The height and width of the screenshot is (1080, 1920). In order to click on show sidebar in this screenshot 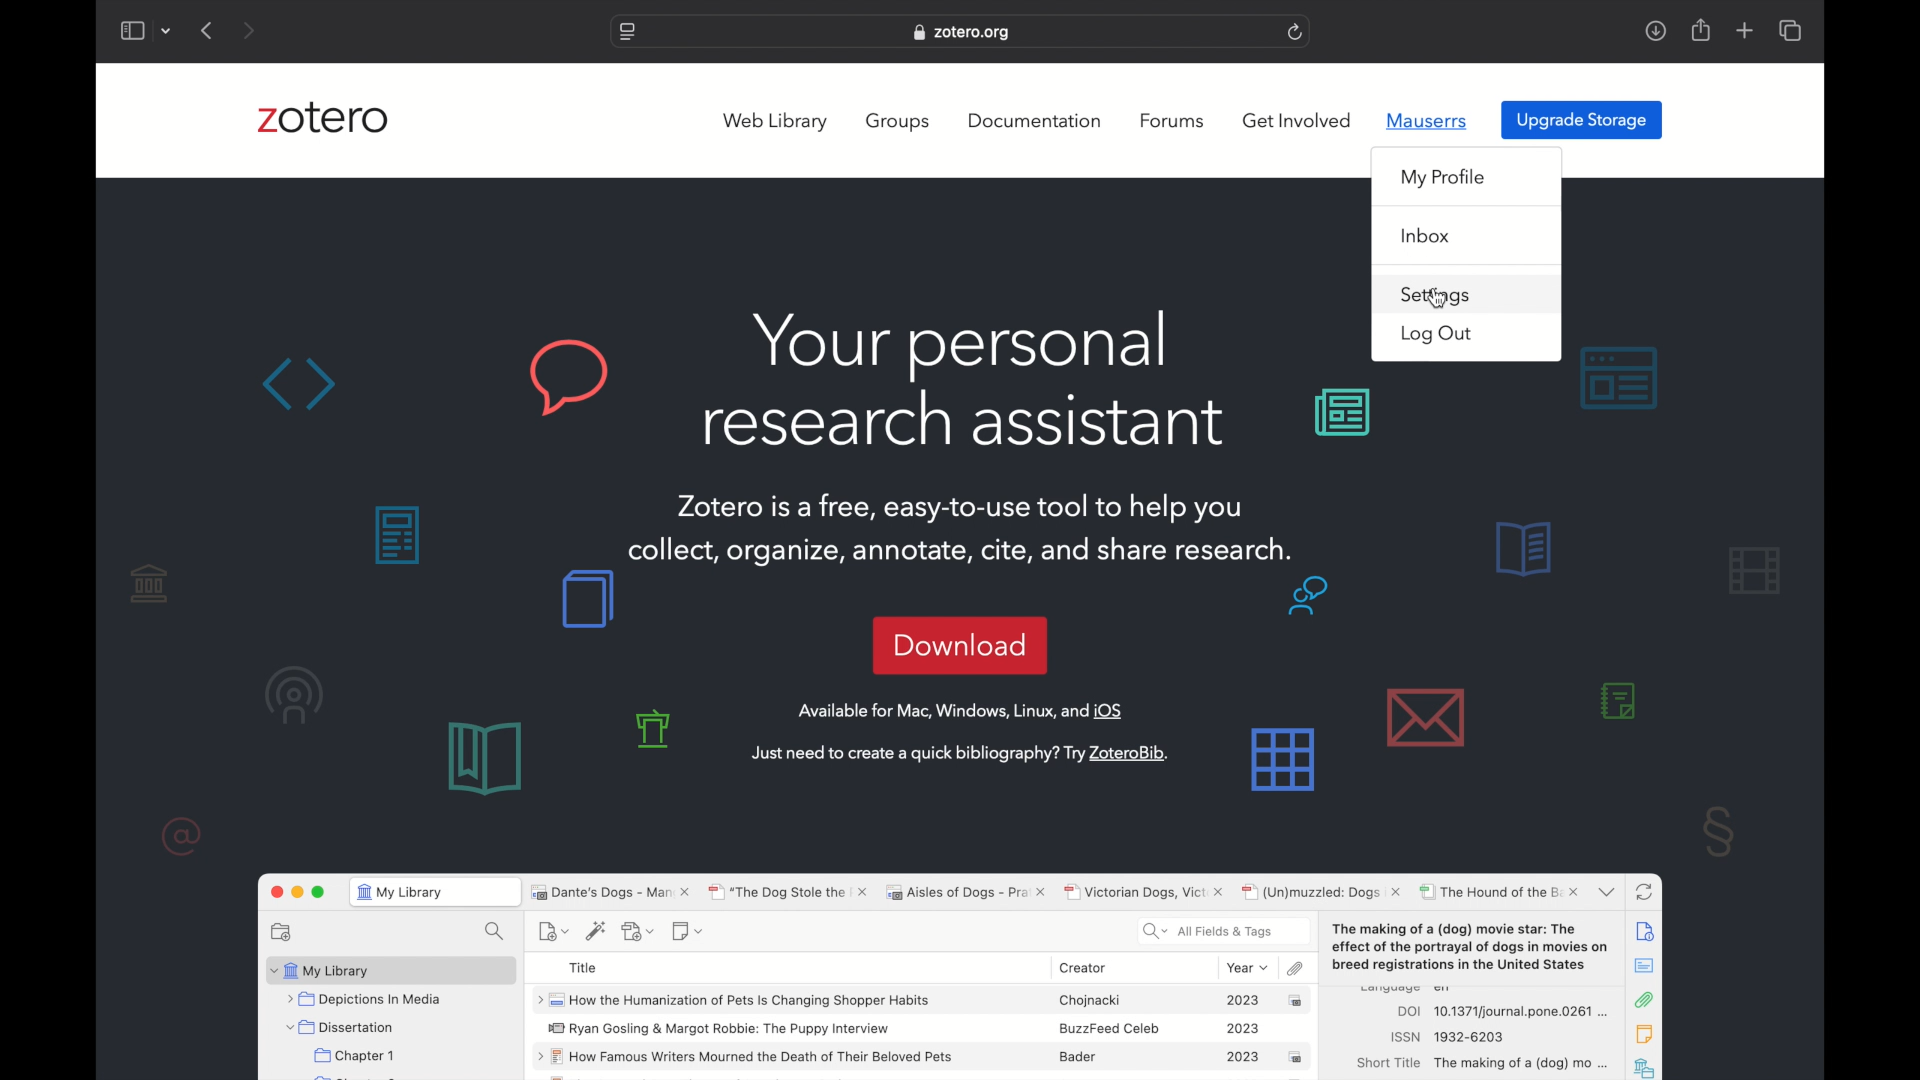, I will do `click(131, 30)`.